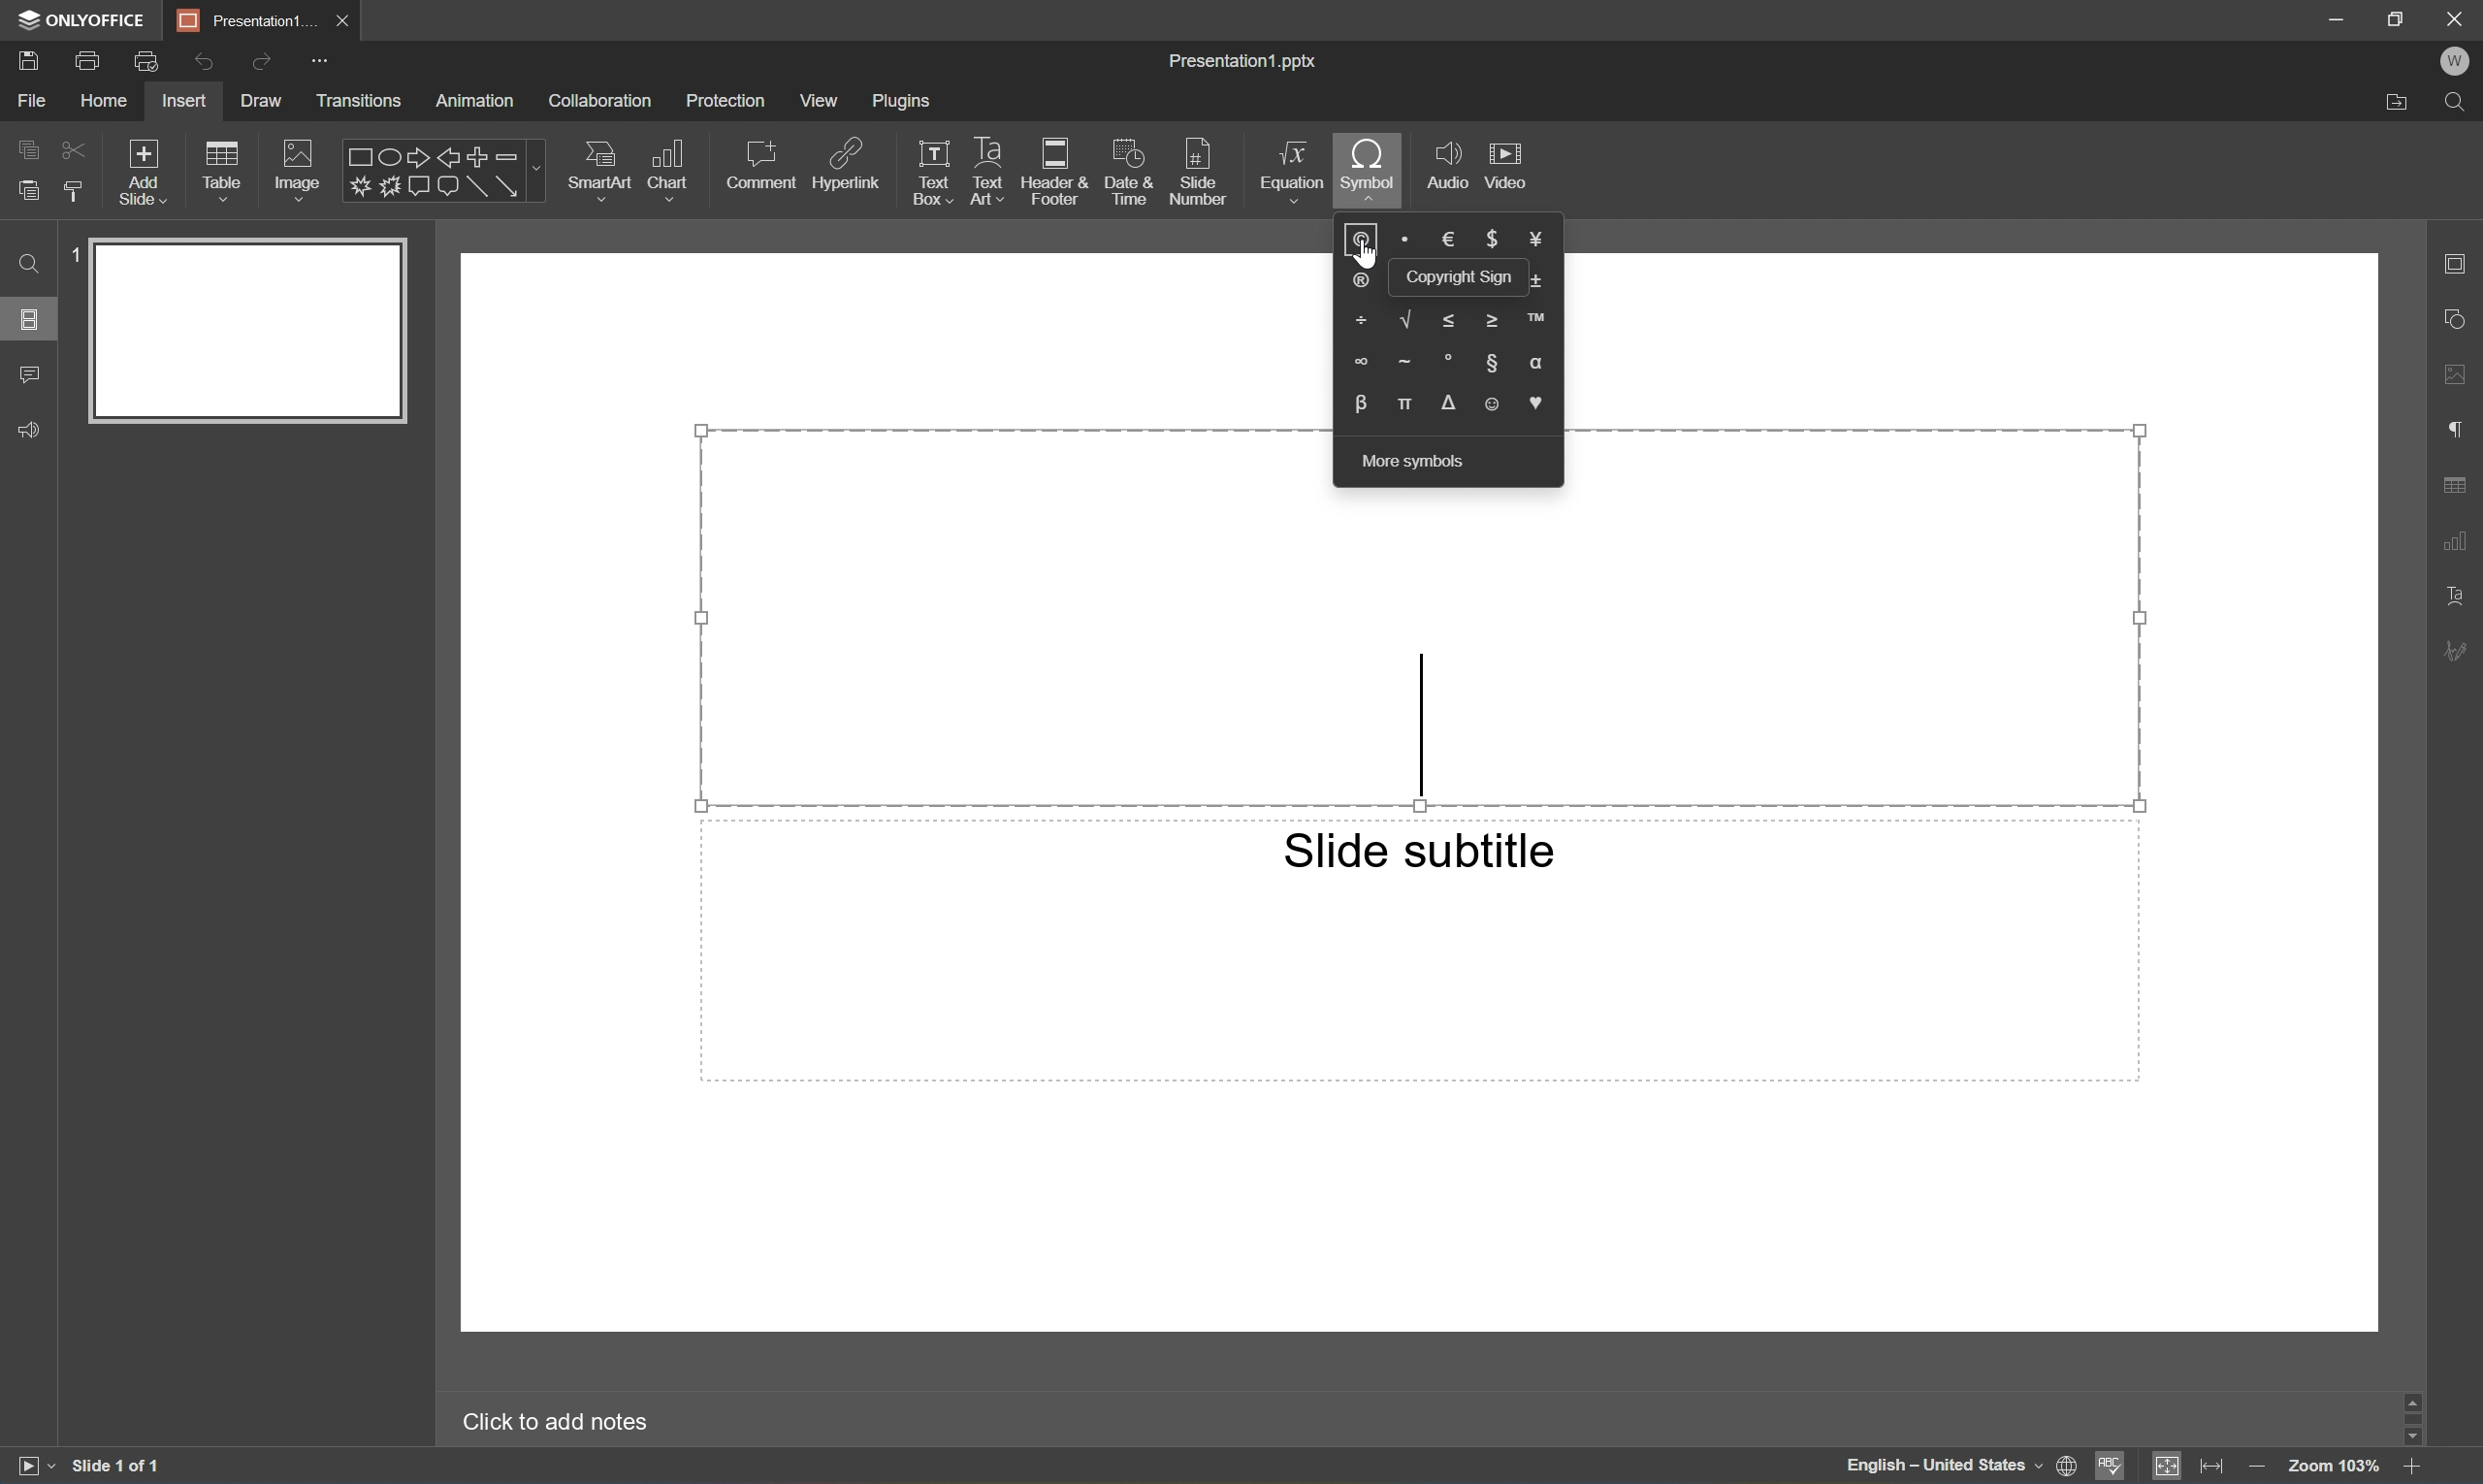  I want to click on Close, so click(343, 20).